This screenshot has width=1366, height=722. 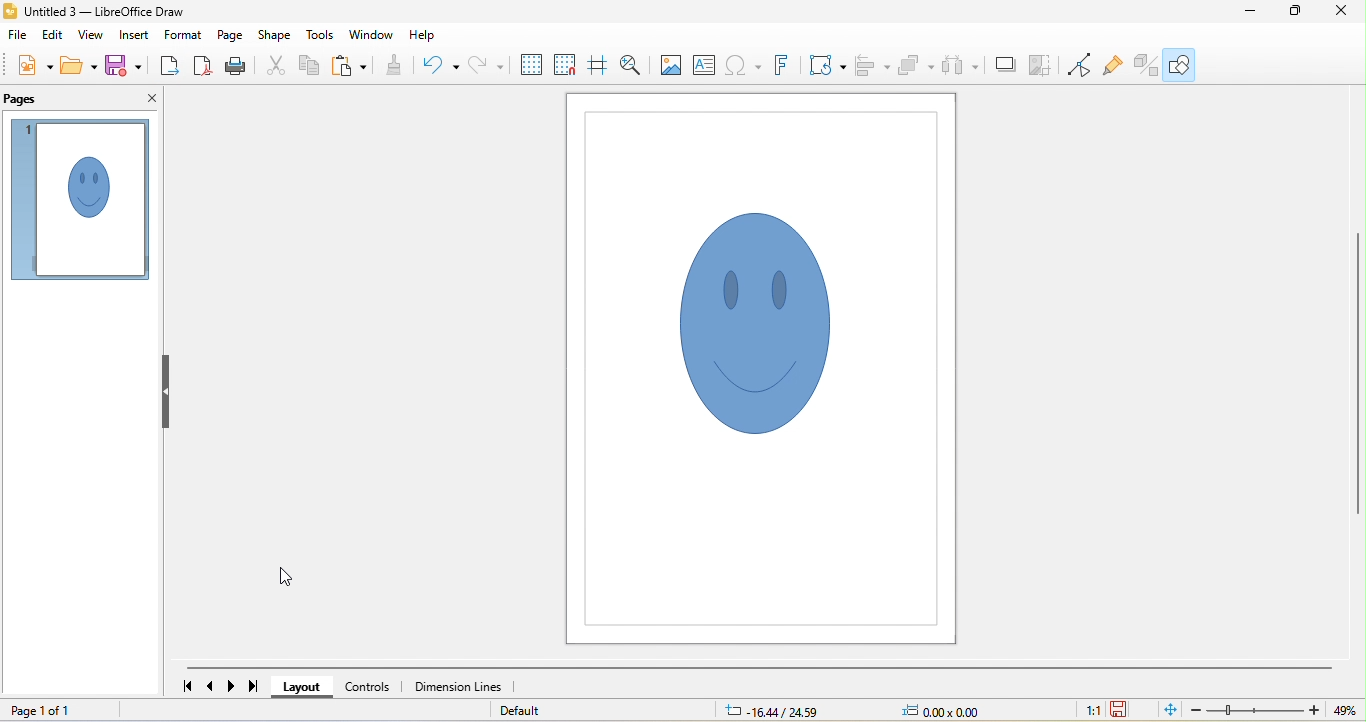 I want to click on maximize, so click(x=1293, y=11).